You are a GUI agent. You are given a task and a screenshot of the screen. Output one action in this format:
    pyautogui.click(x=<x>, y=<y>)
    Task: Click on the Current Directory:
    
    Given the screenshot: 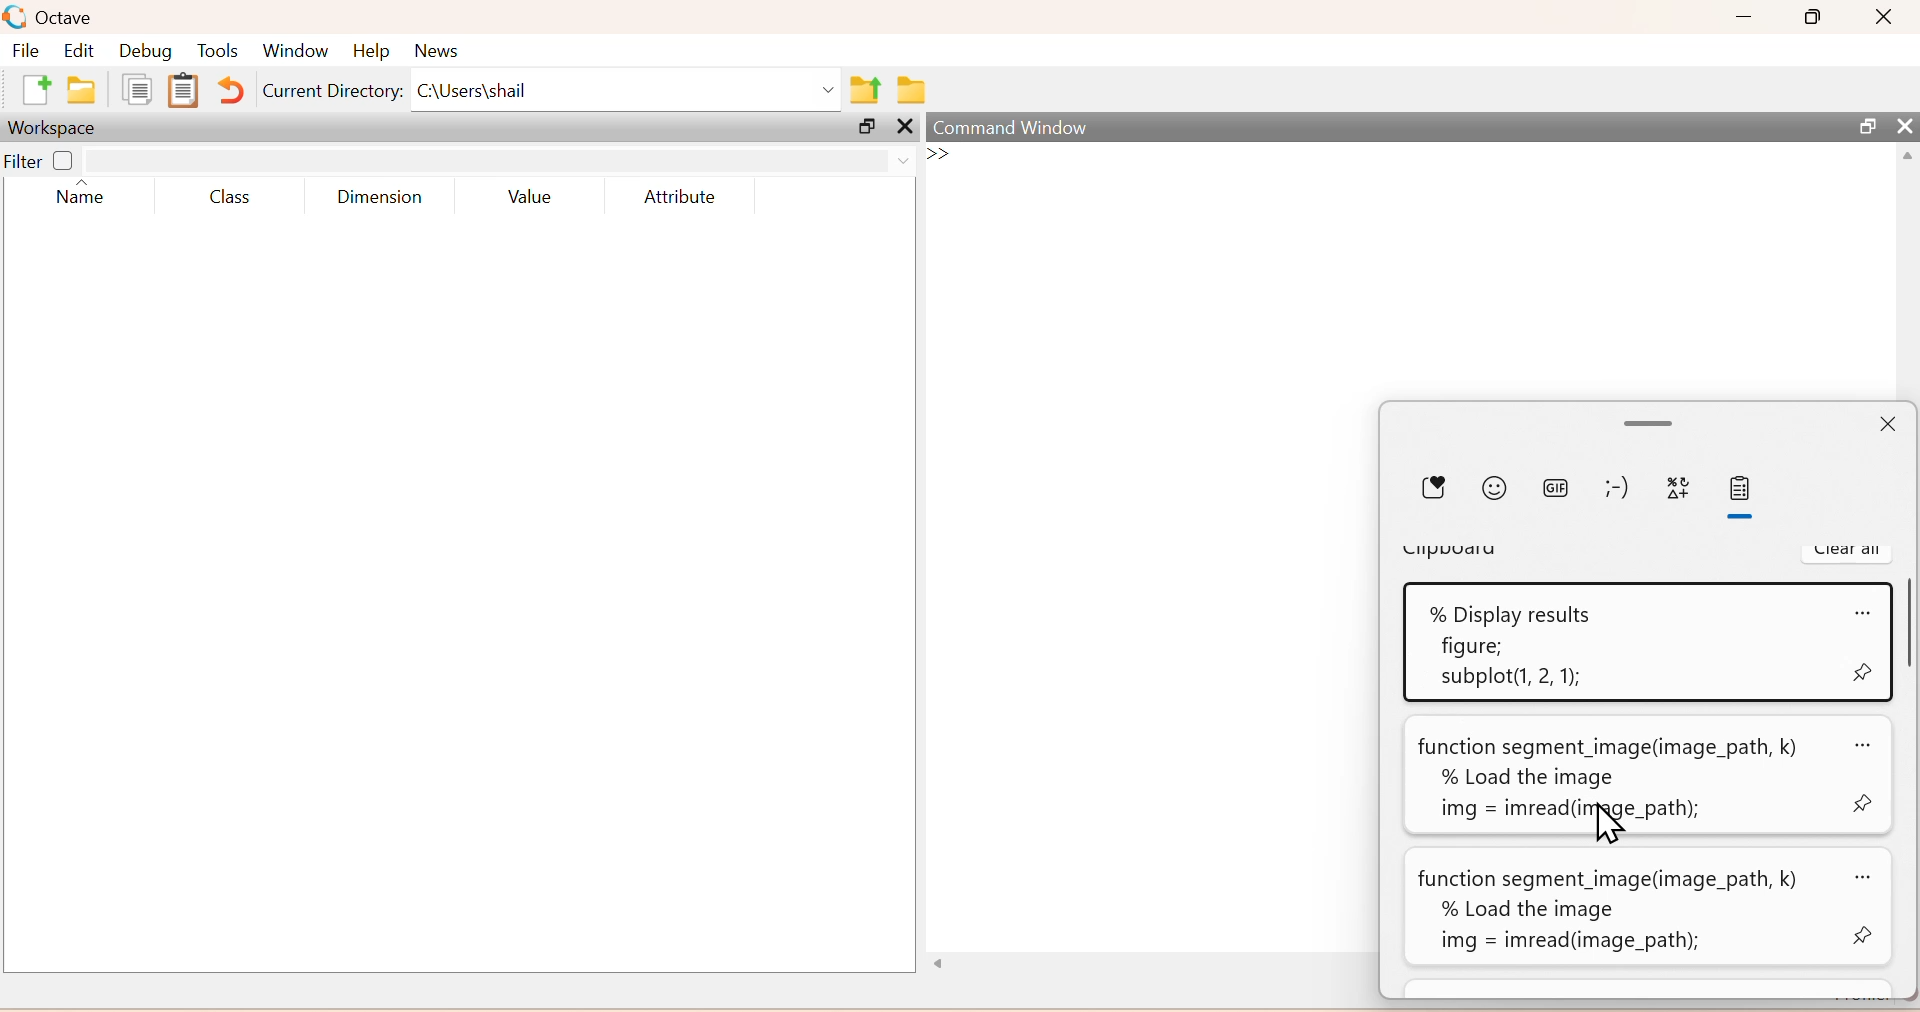 What is the action you would take?
    pyautogui.click(x=333, y=94)
    